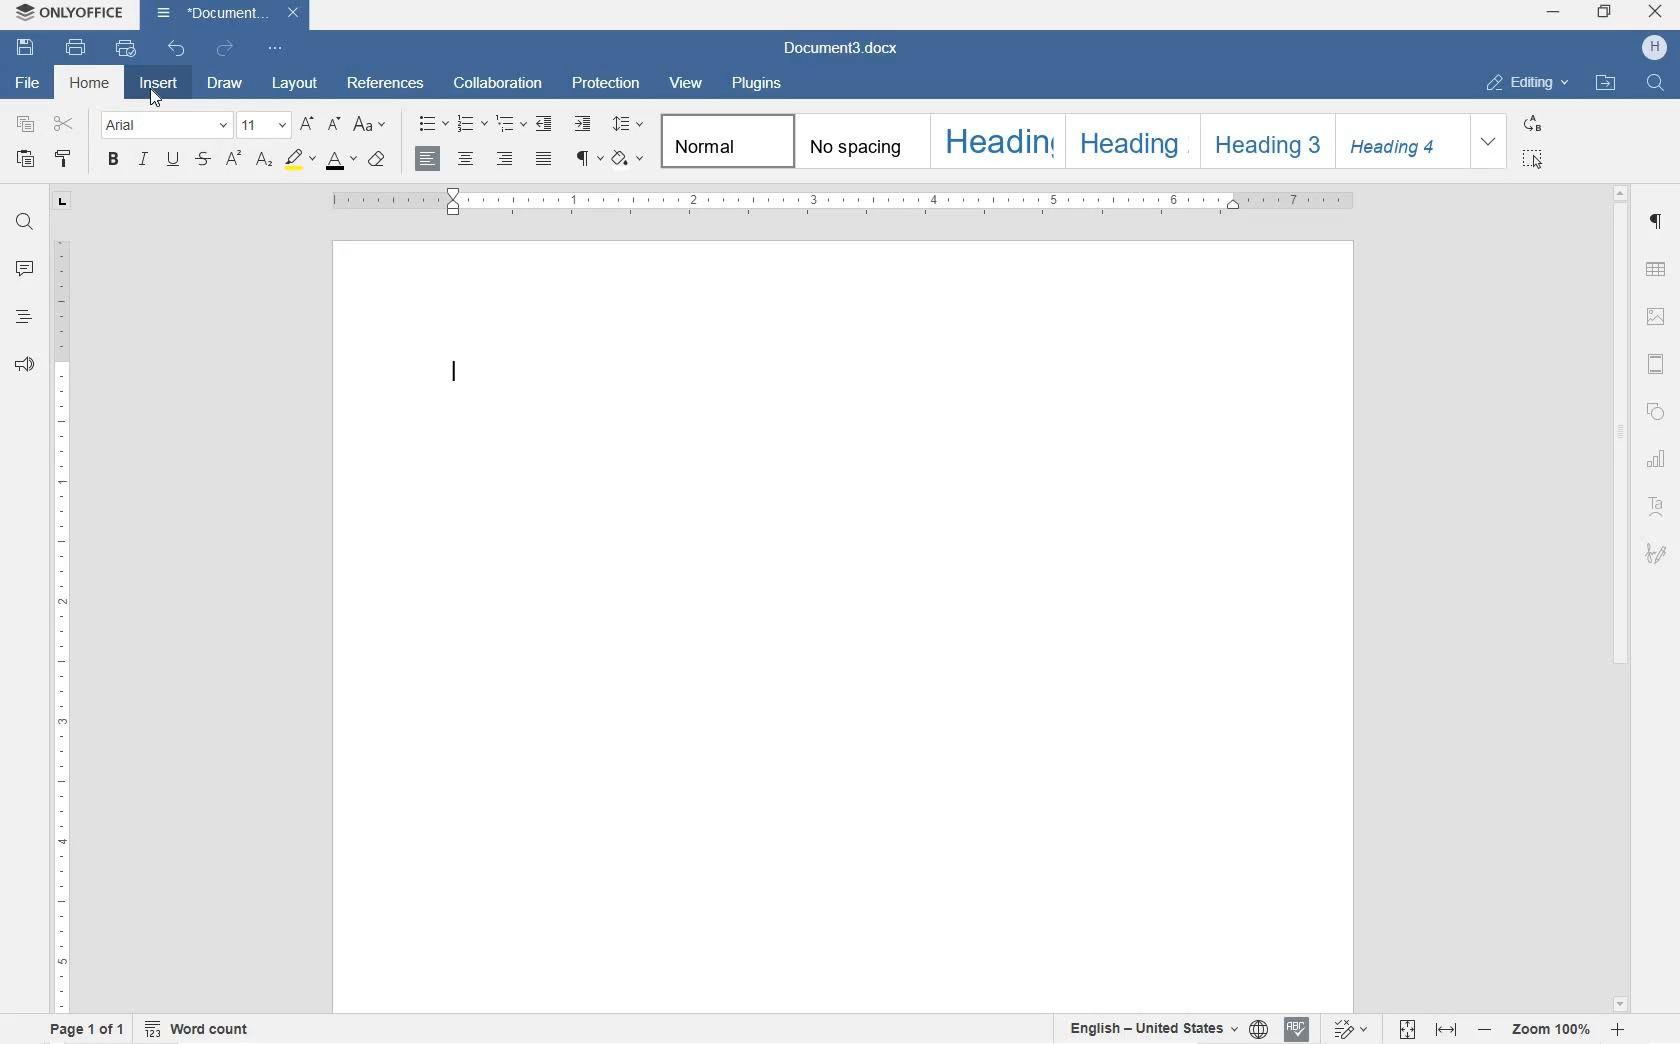 This screenshot has height=1044, width=1680. I want to click on Document3.docx, so click(842, 49).